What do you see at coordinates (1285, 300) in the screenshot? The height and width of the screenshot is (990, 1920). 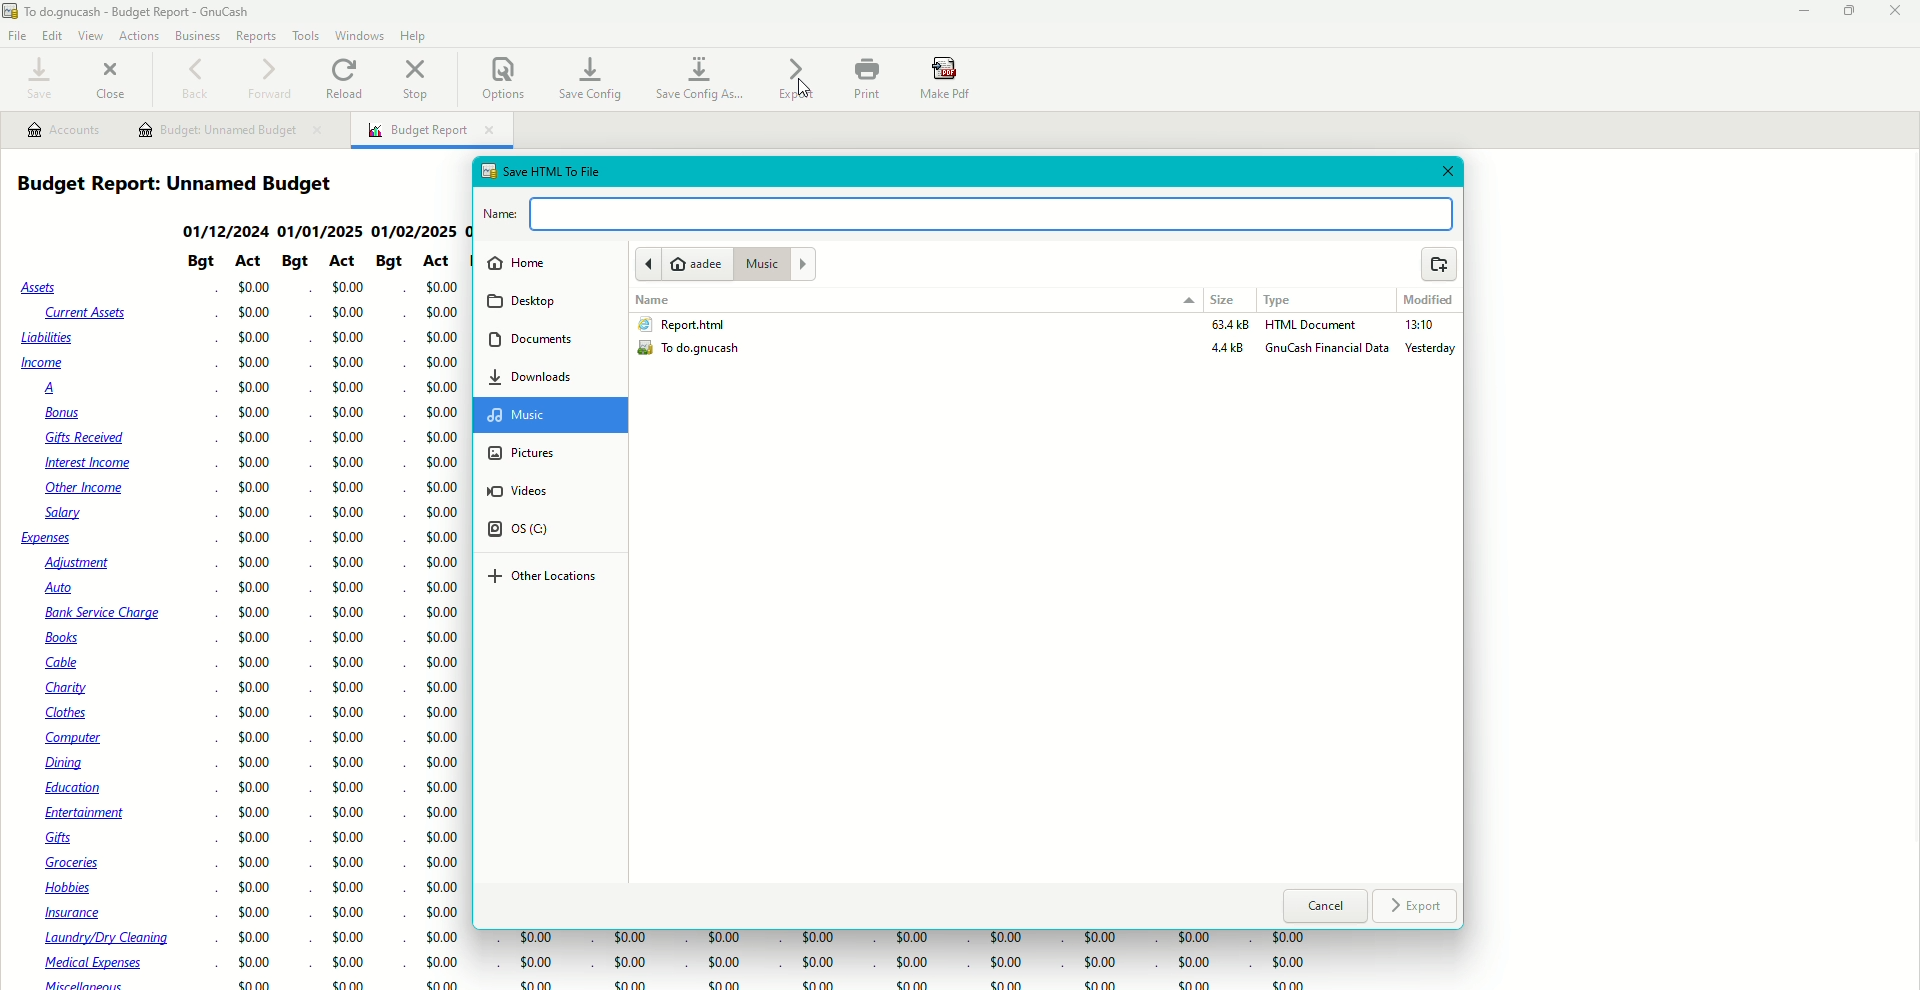 I see `Type` at bounding box center [1285, 300].